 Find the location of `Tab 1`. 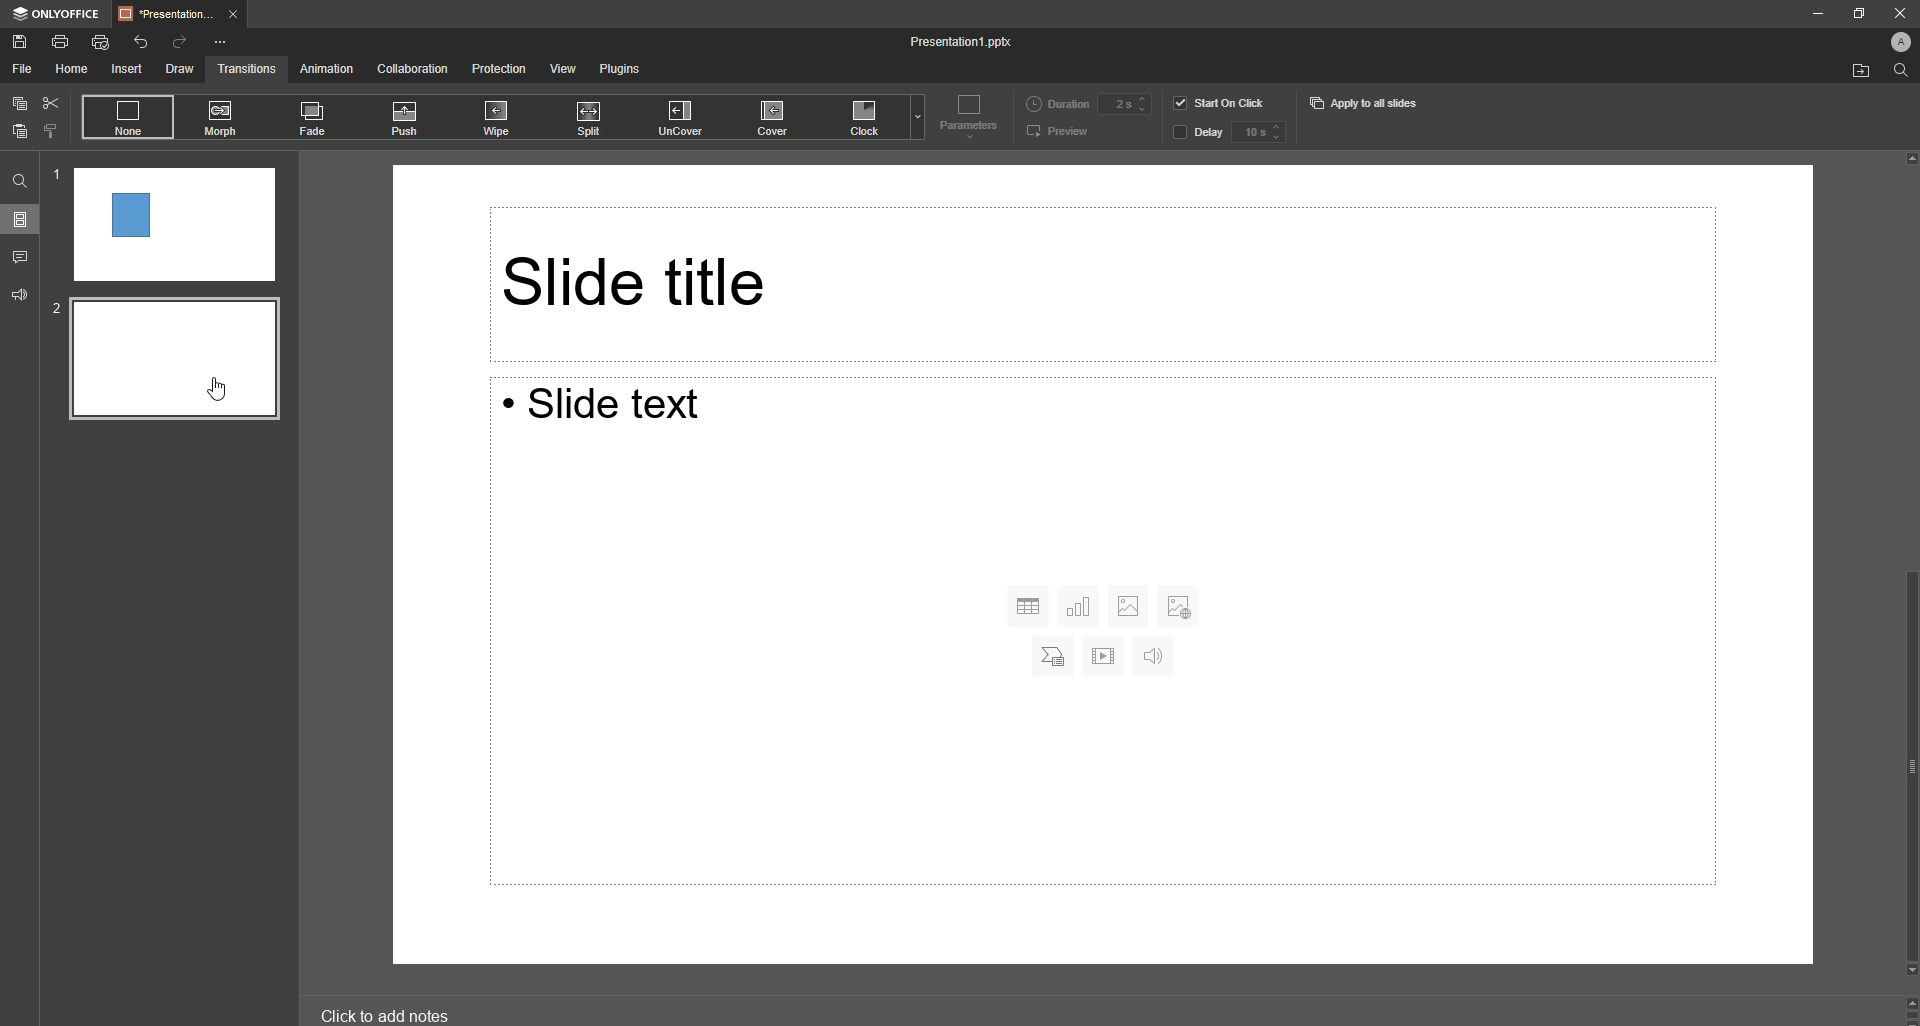

Tab 1 is located at coordinates (183, 14).